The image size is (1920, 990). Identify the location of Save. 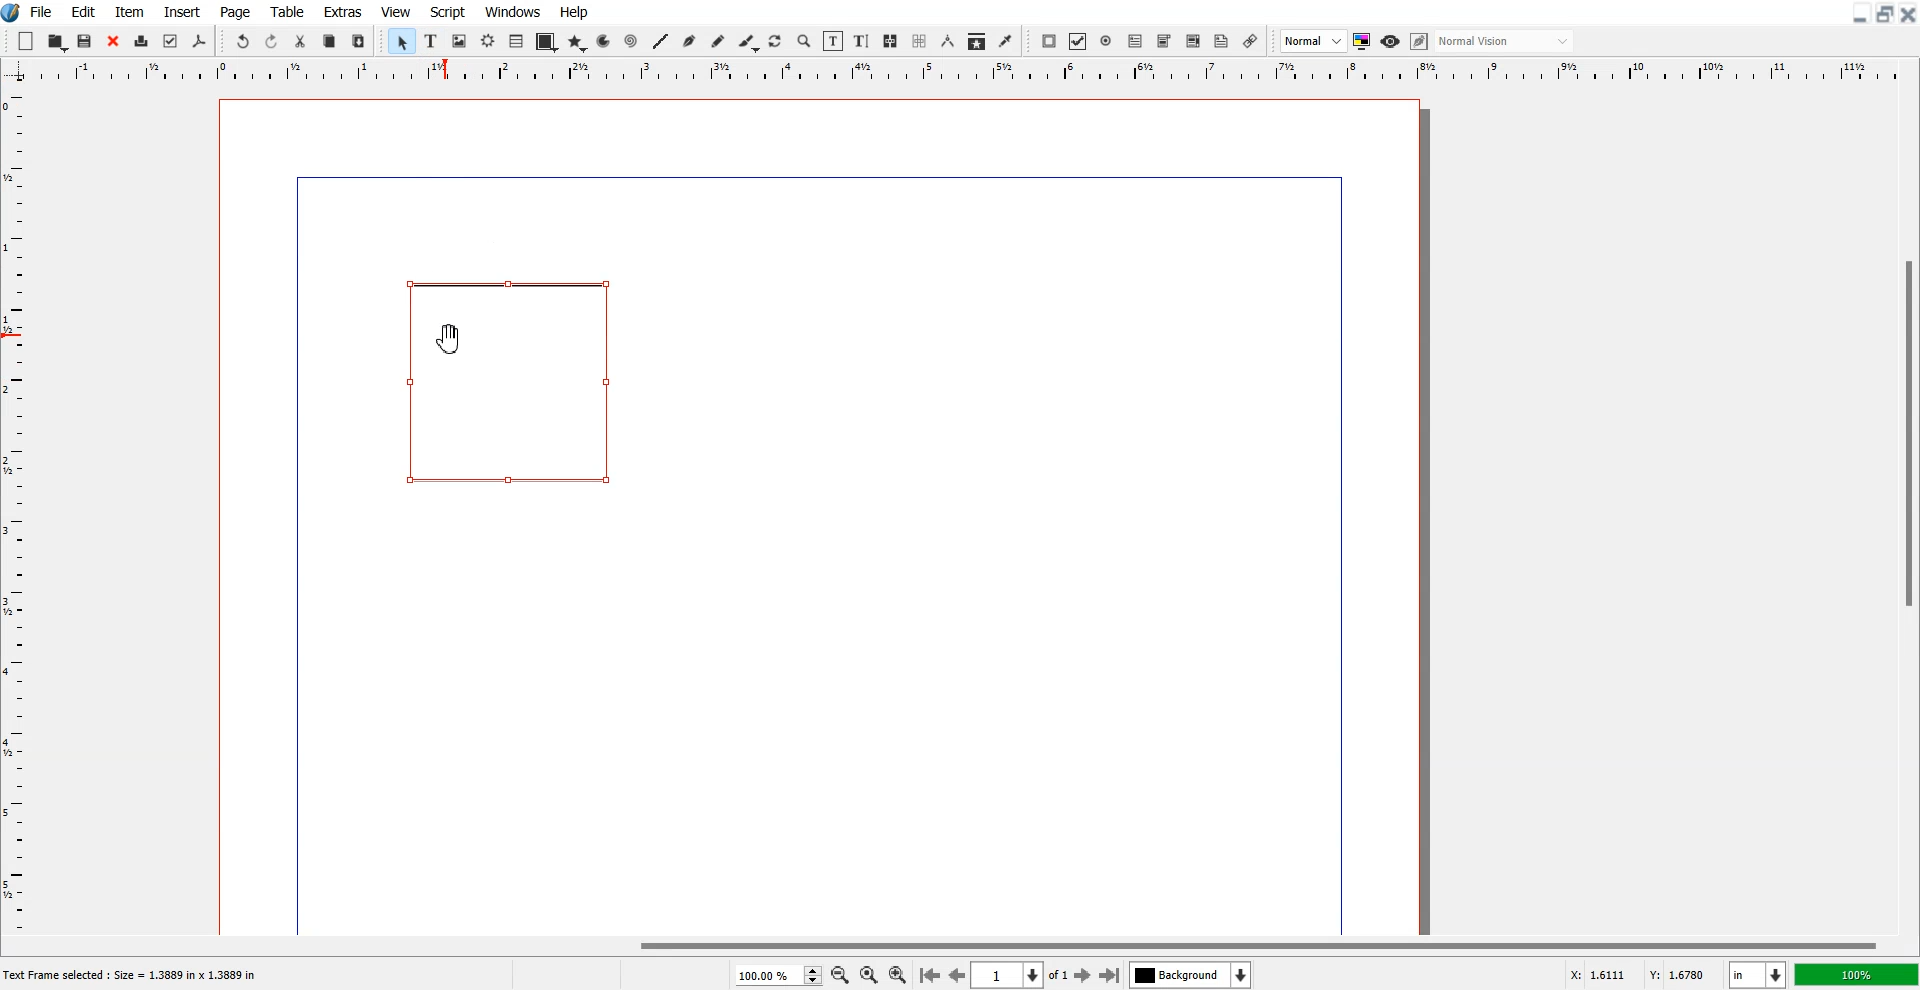
(86, 41).